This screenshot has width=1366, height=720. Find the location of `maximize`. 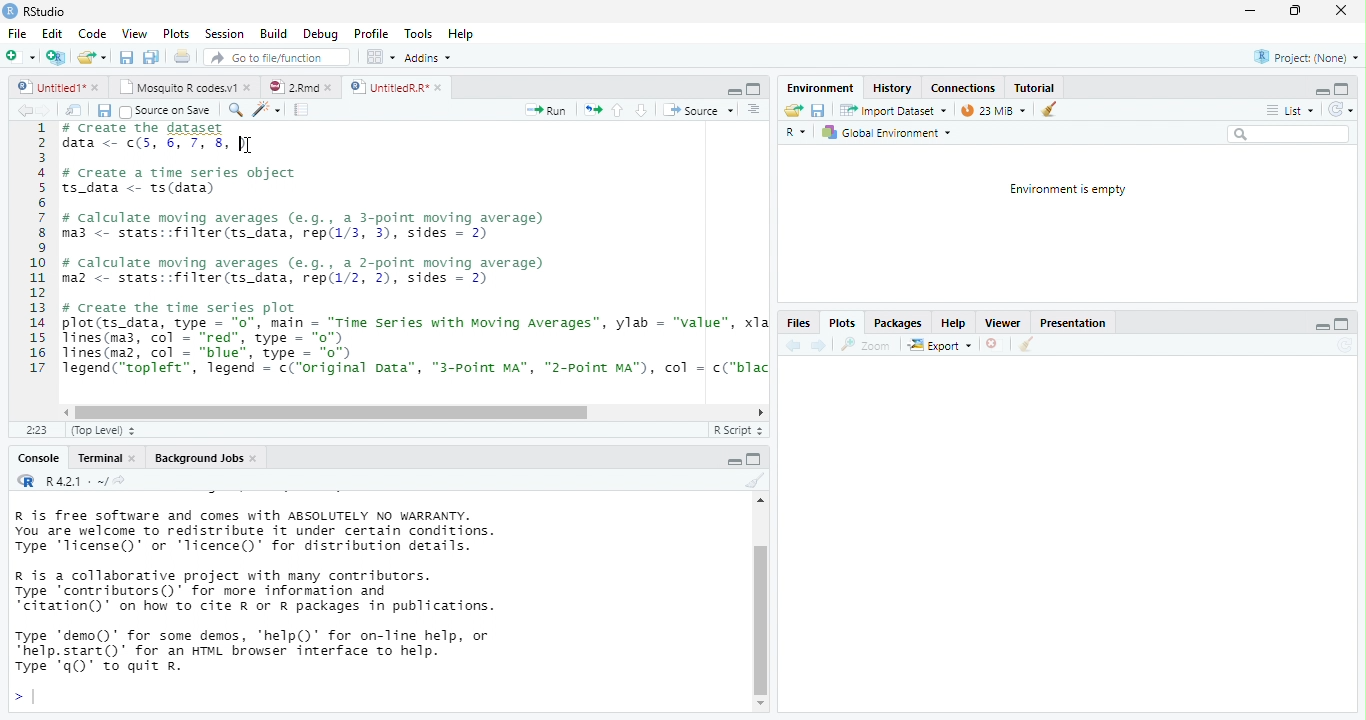

maximize is located at coordinates (1295, 11).